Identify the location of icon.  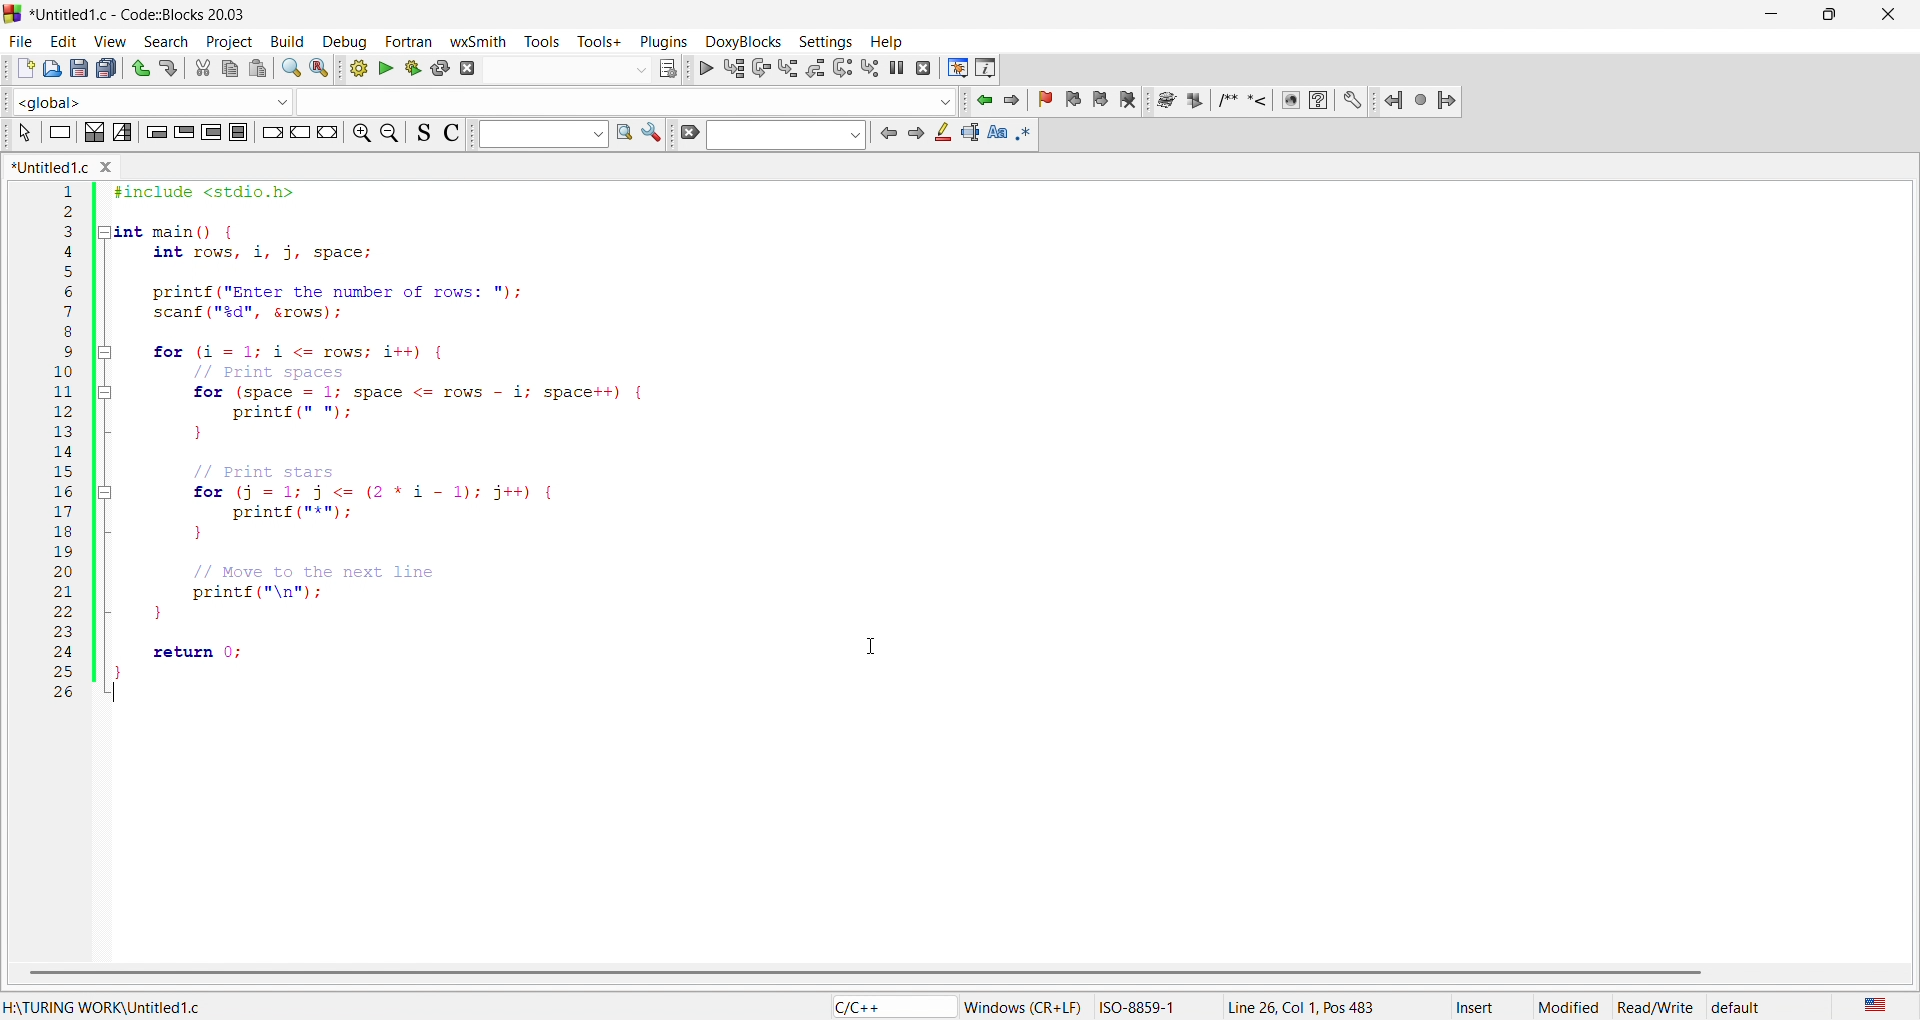
(57, 134).